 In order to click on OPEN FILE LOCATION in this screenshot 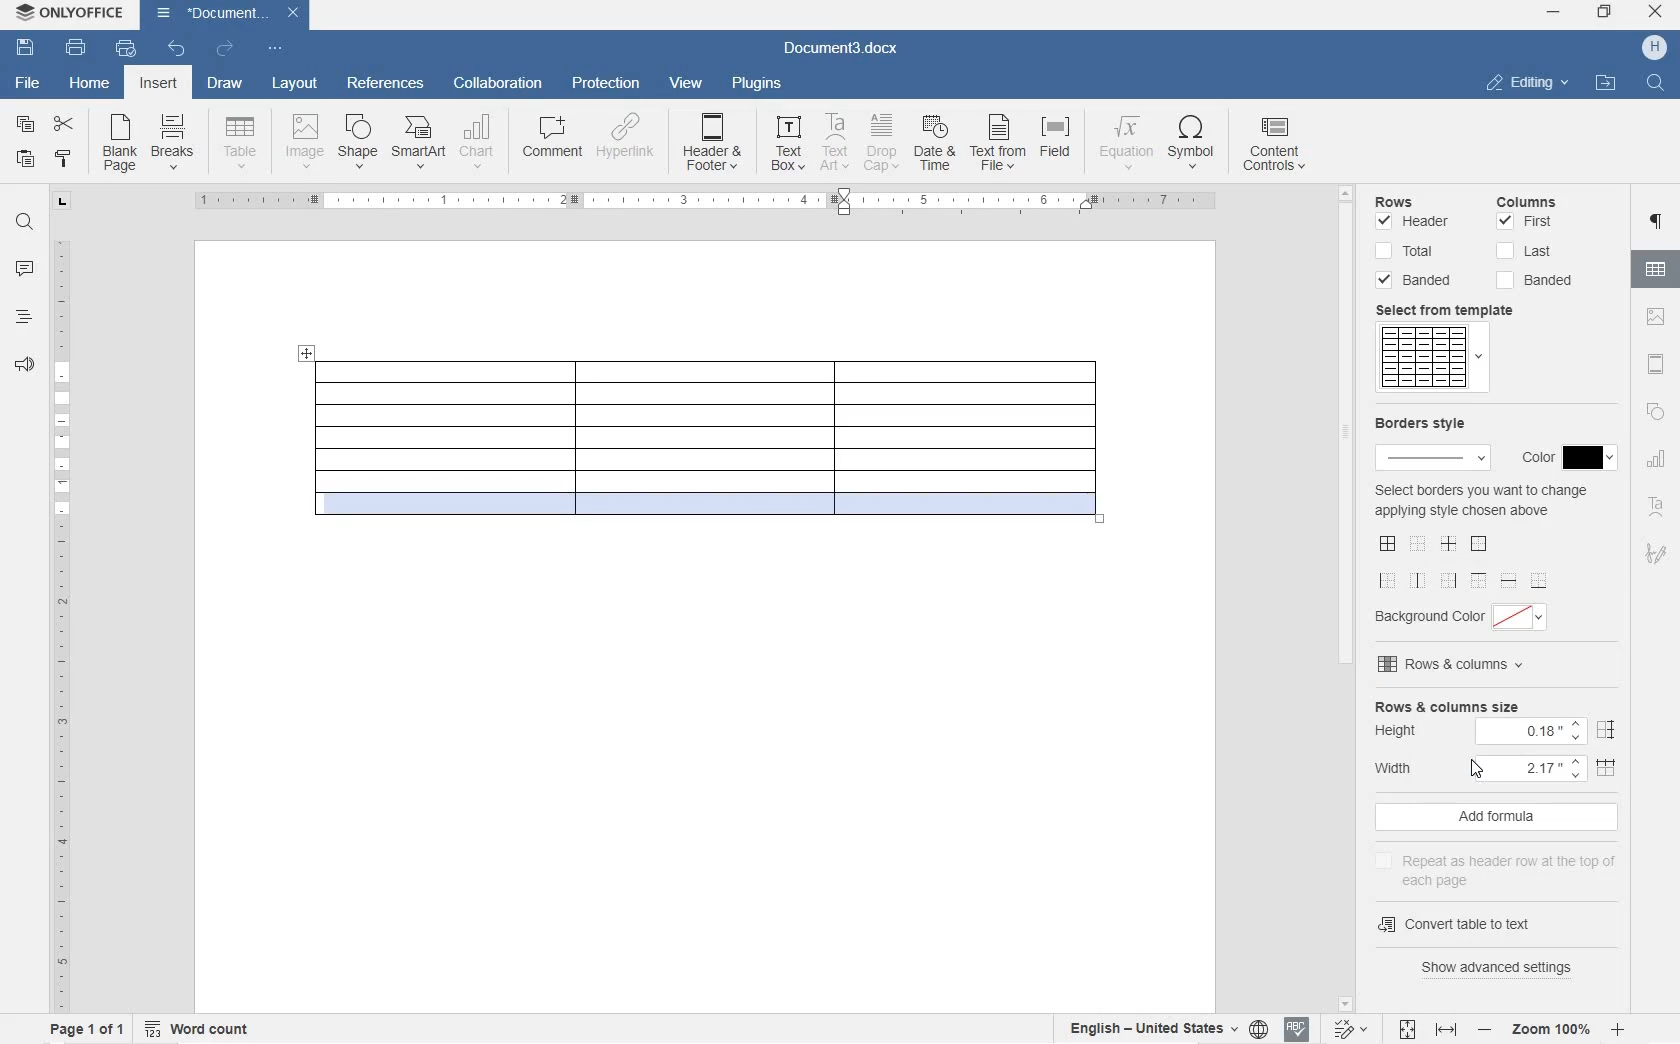, I will do `click(1603, 81)`.